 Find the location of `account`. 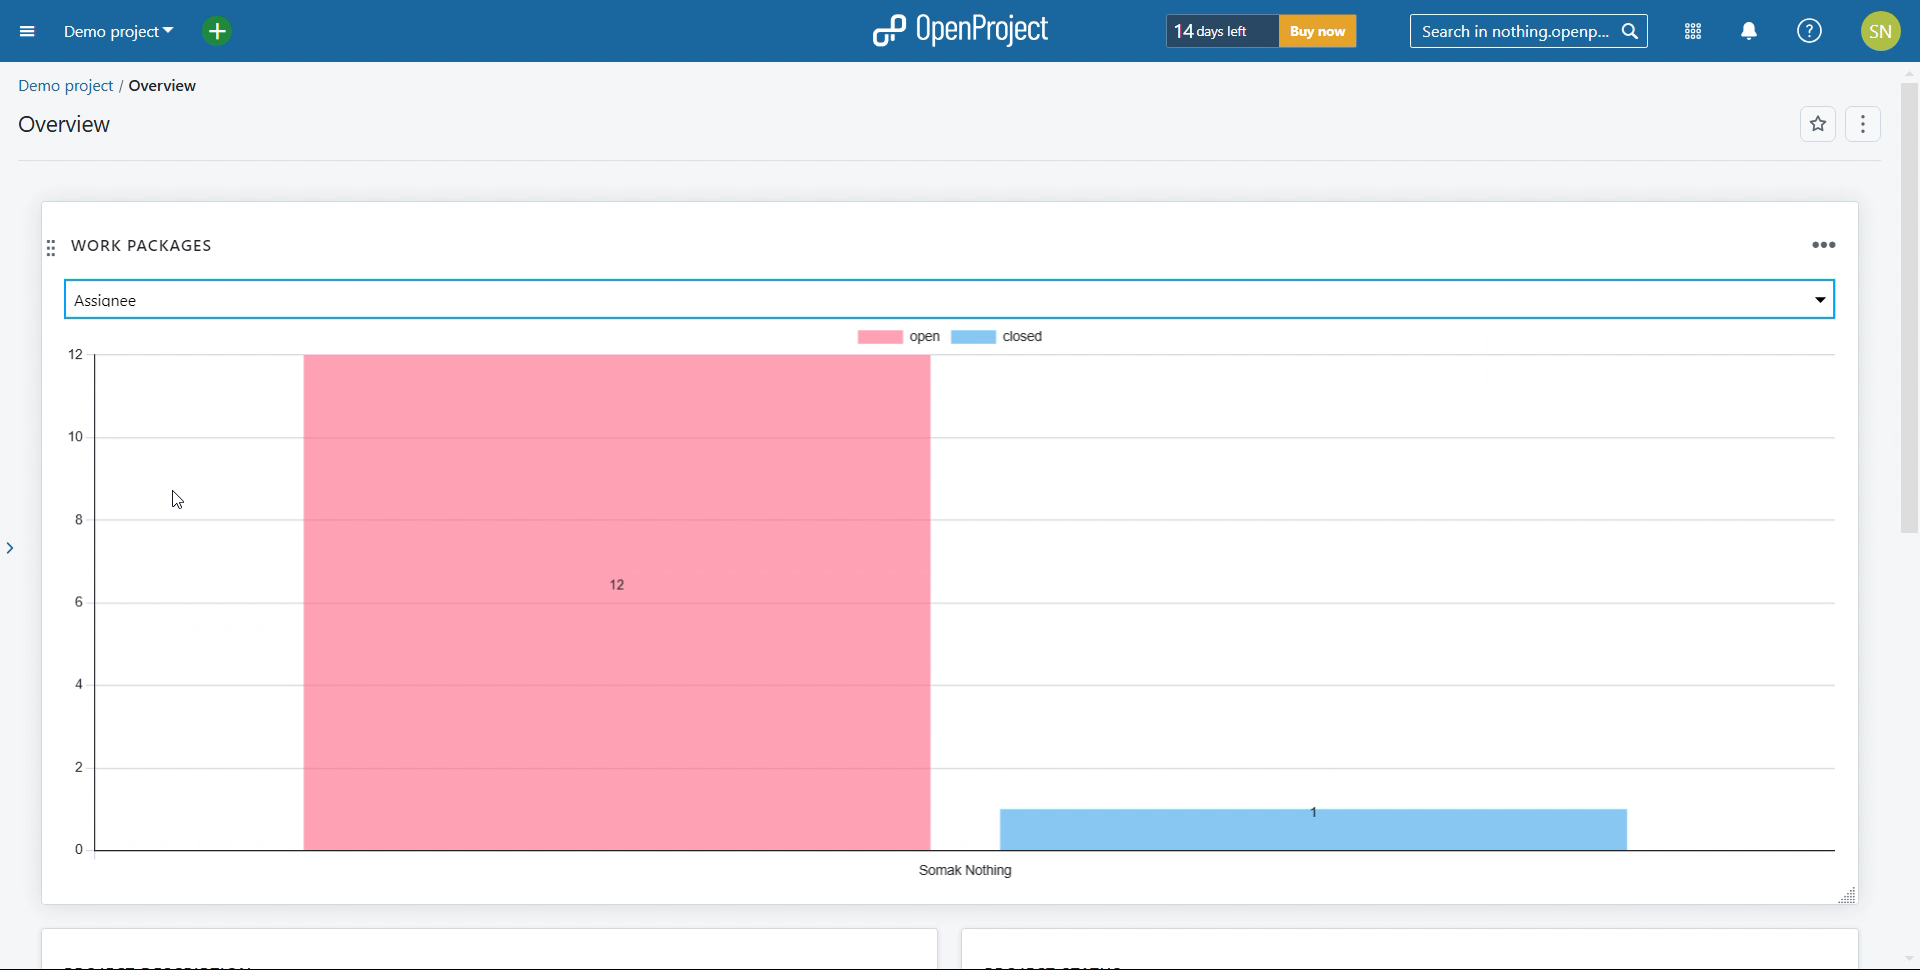

account is located at coordinates (1880, 30).